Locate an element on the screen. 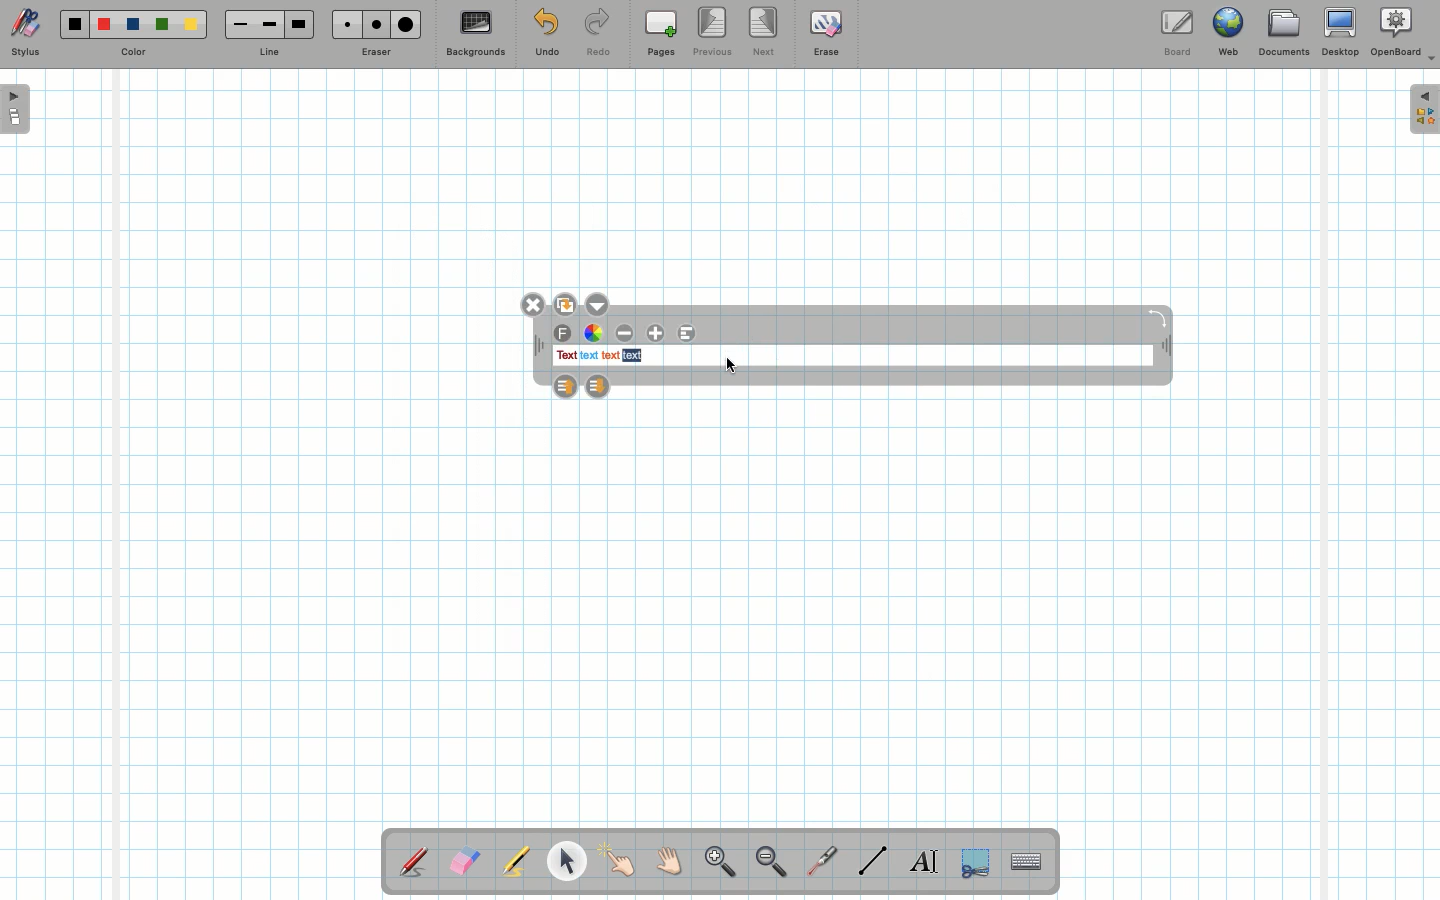 Image resolution: width=1440 pixels, height=900 pixels. Large eraser is located at coordinates (406, 24).